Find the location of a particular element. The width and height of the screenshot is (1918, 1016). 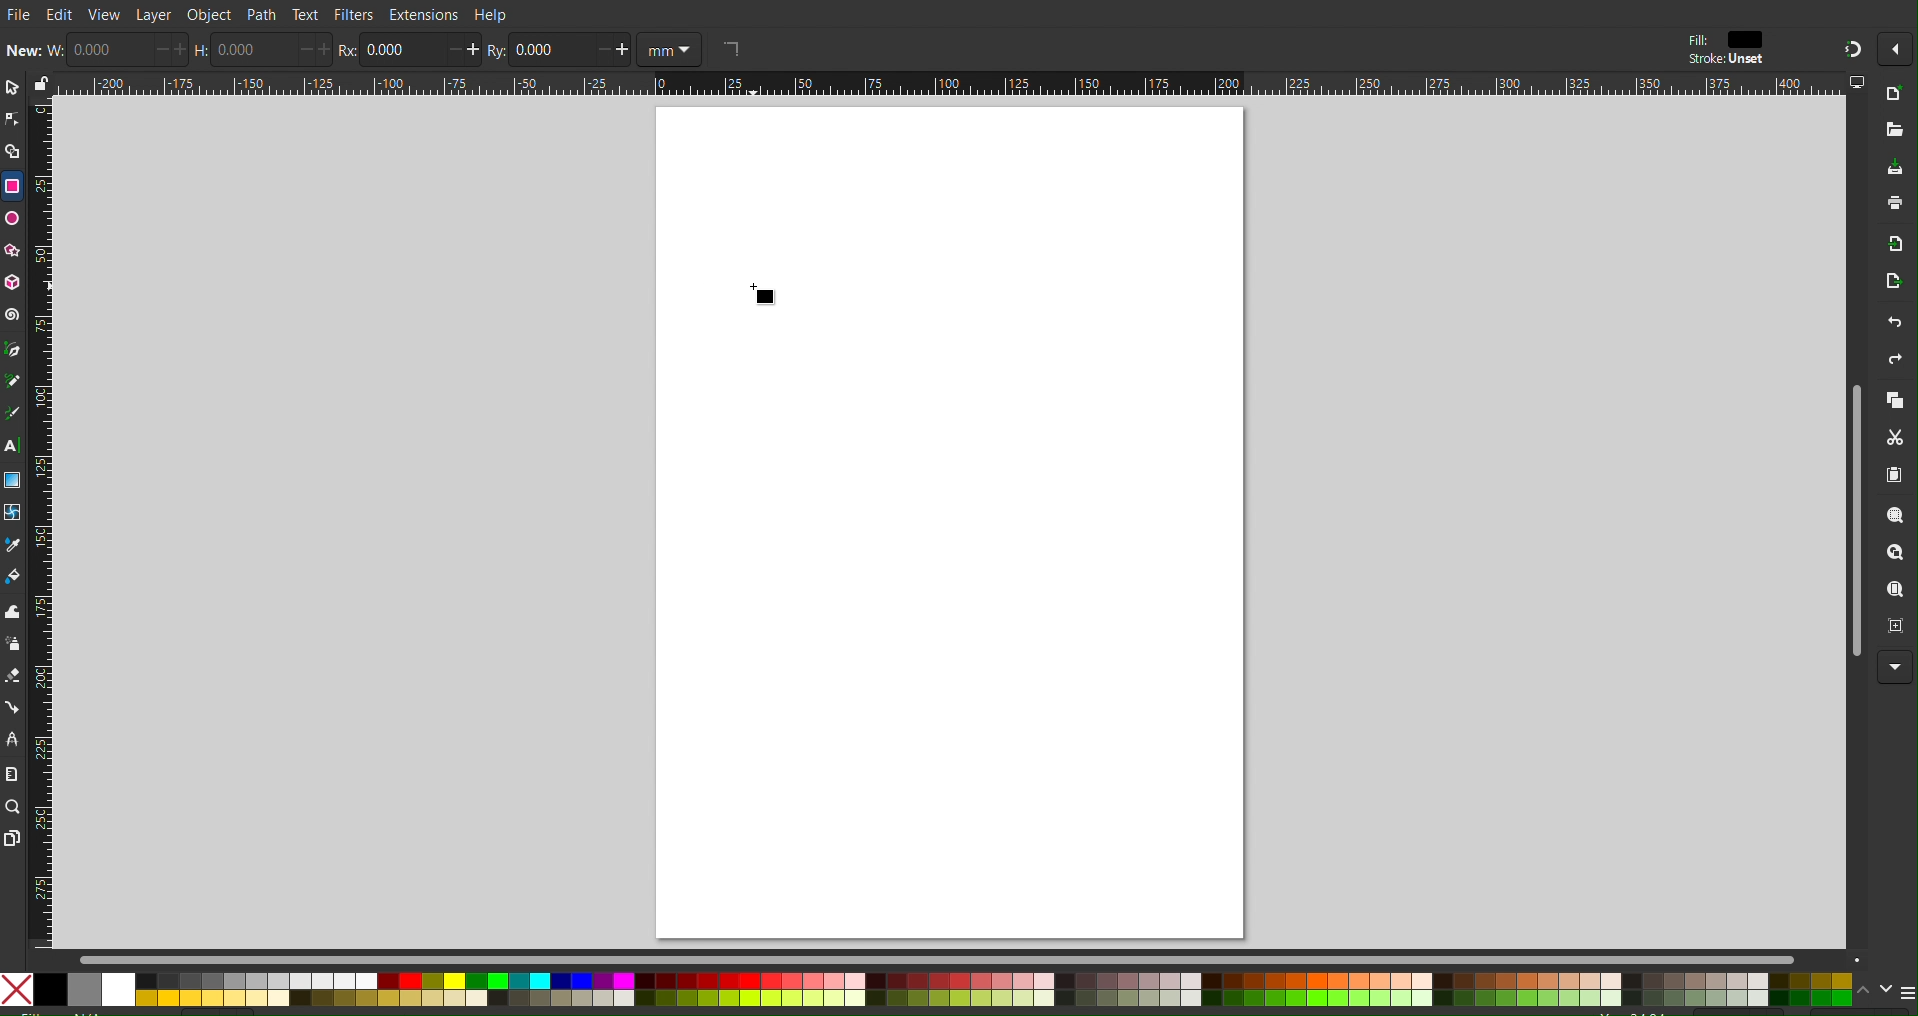

fill: is located at coordinates (1696, 38).